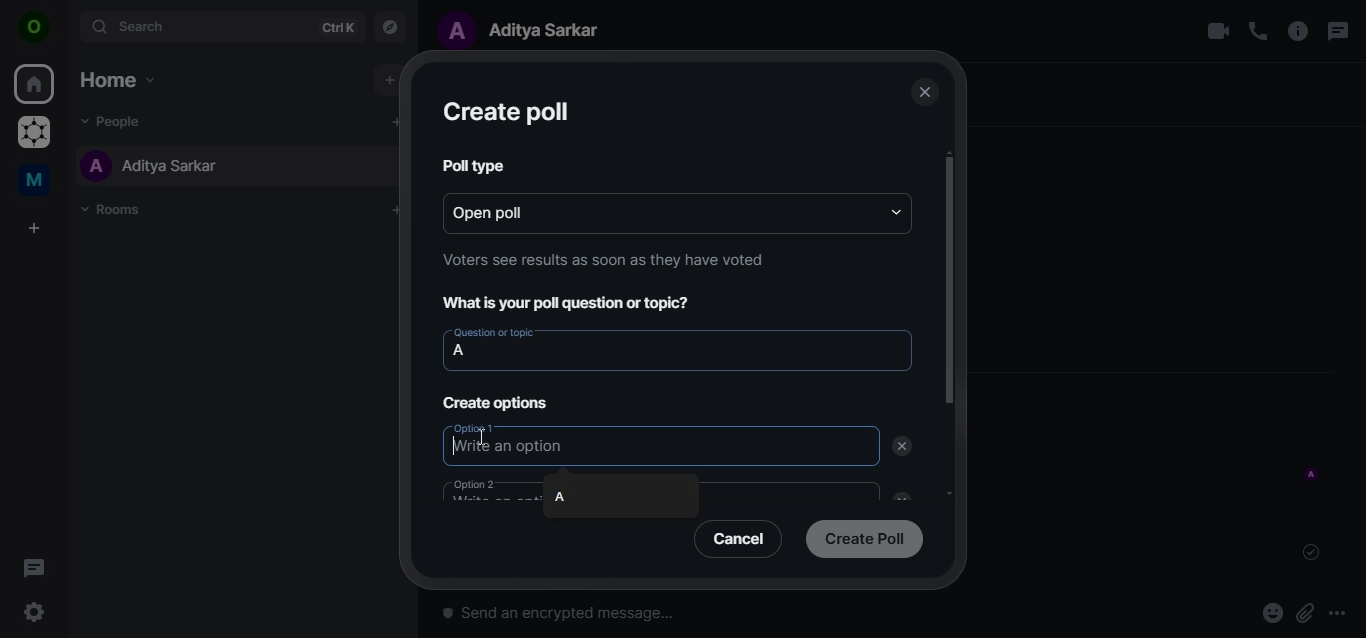 This screenshot has height=638, width=1366. What do you see at coordinates (669, 619) in the screenshot?
I see `send an encrypted message` at bounding box center [669, 619].